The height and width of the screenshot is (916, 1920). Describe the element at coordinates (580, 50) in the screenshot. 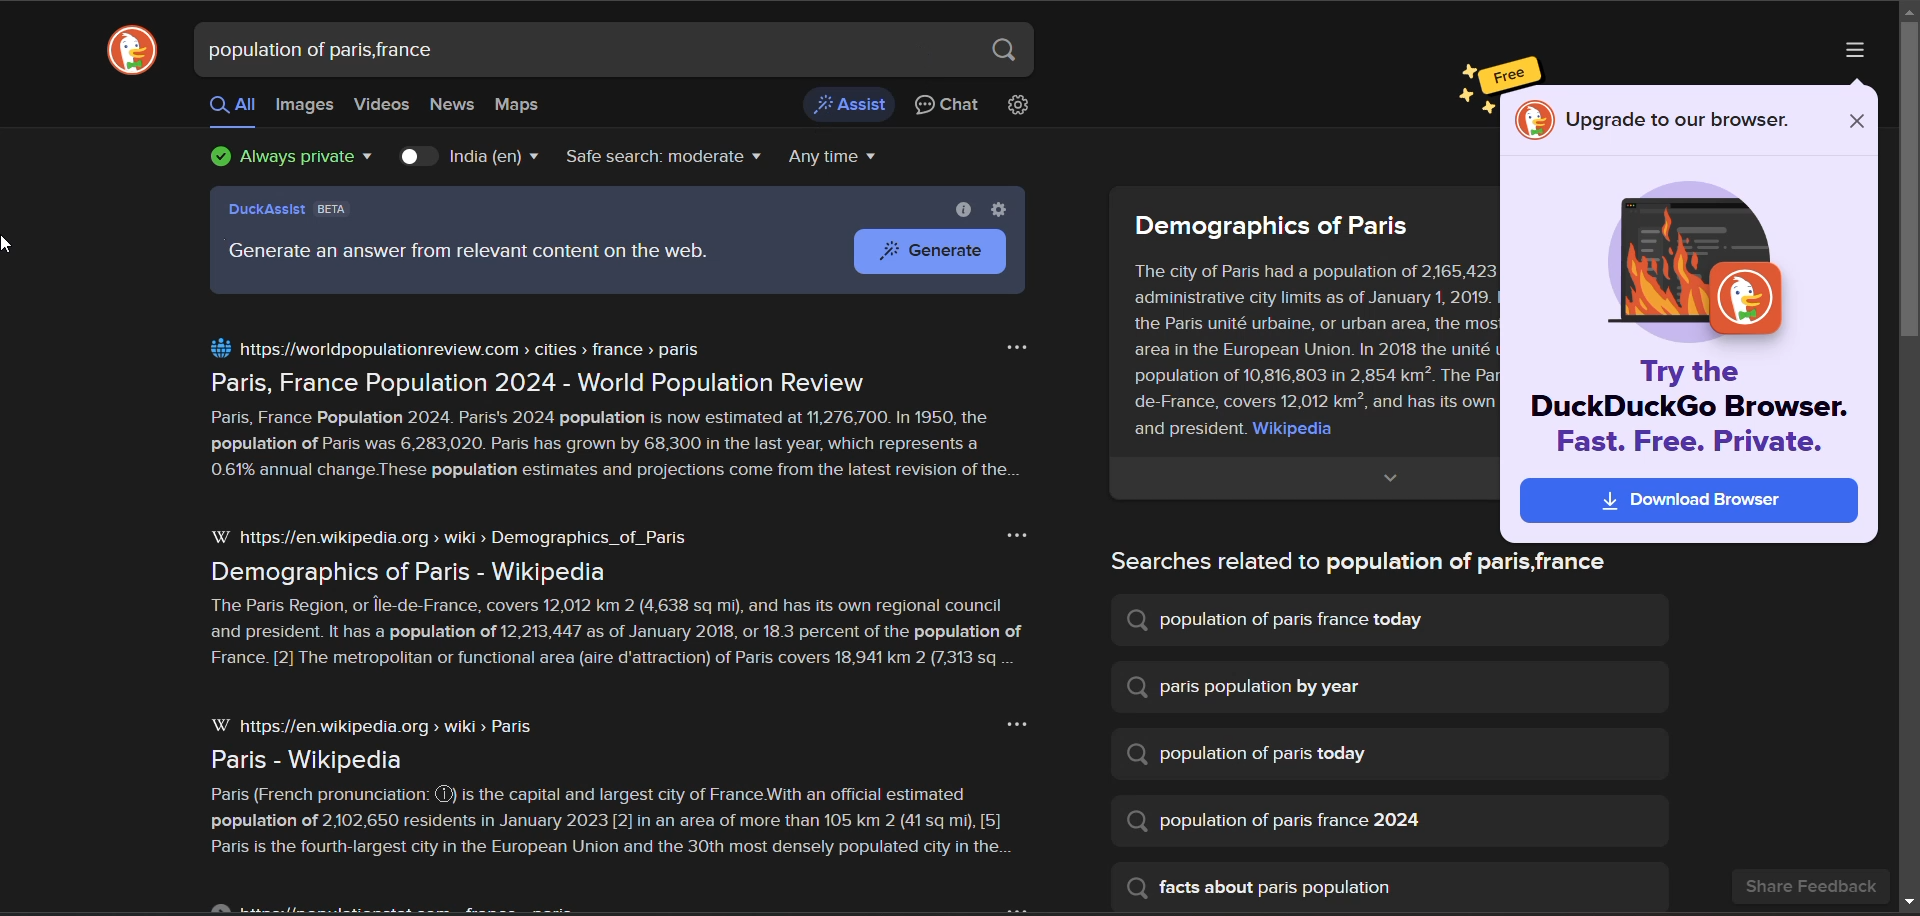

I see `search bar` at that location.